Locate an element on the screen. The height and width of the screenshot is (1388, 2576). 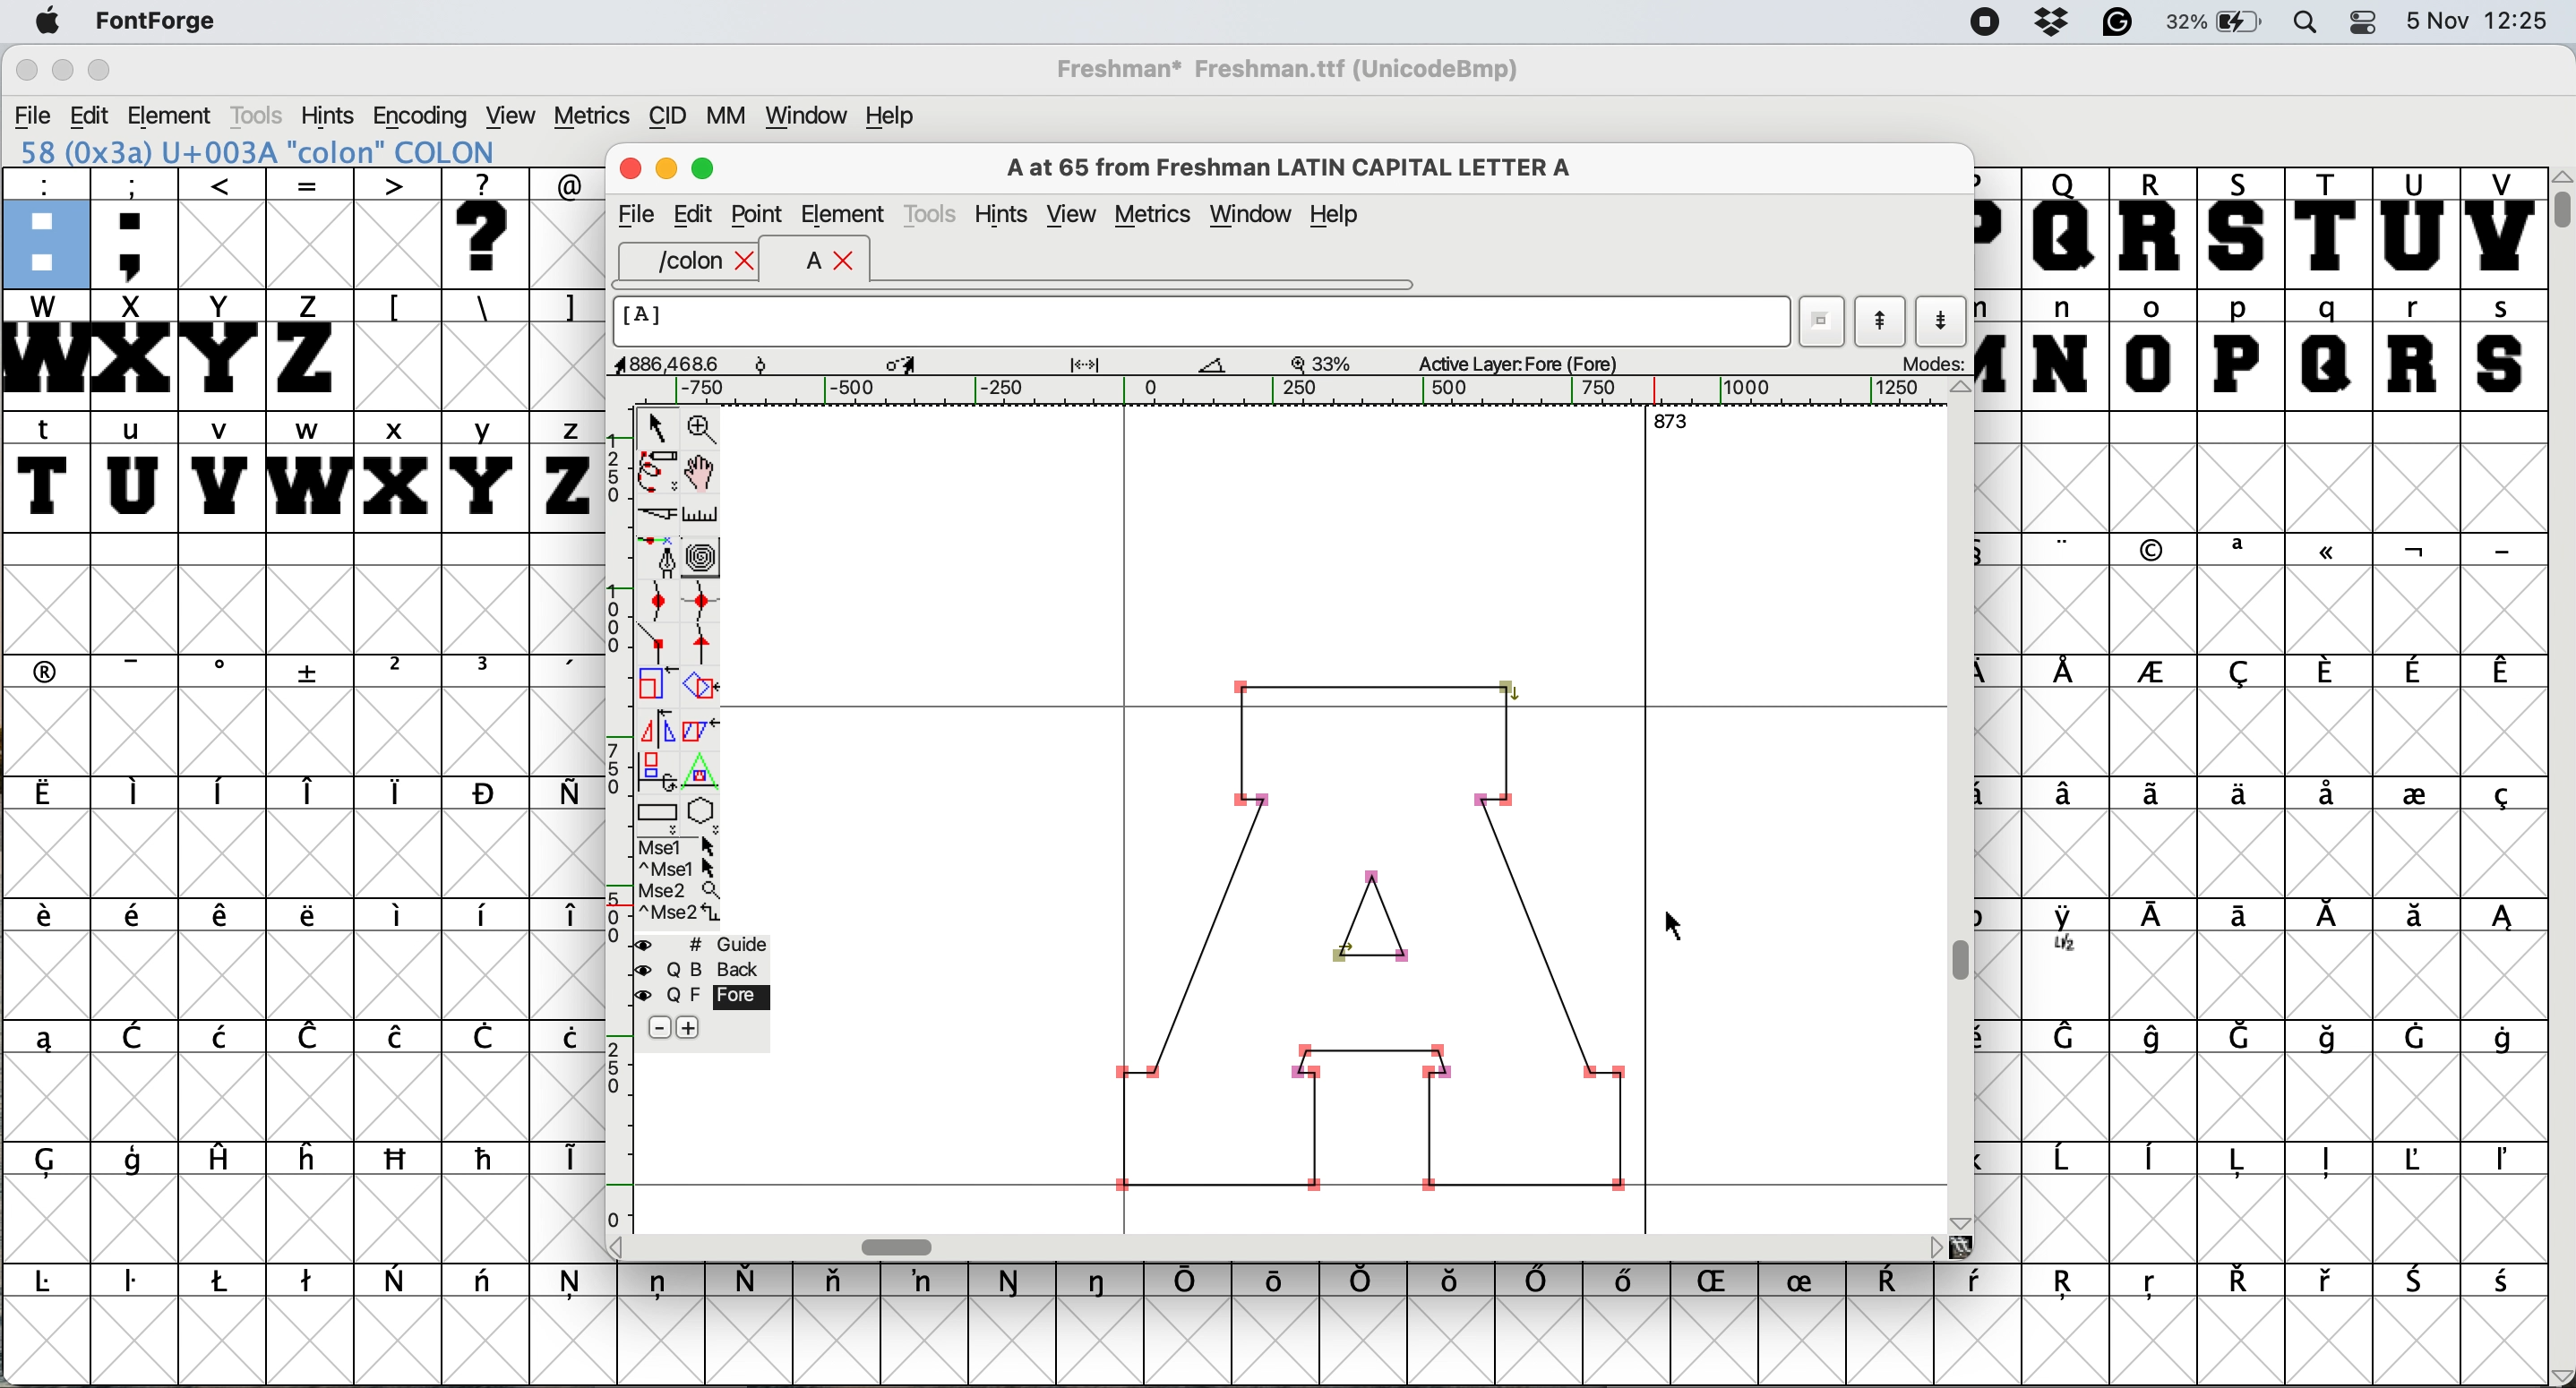
edit is located at coordinates (696, 215).